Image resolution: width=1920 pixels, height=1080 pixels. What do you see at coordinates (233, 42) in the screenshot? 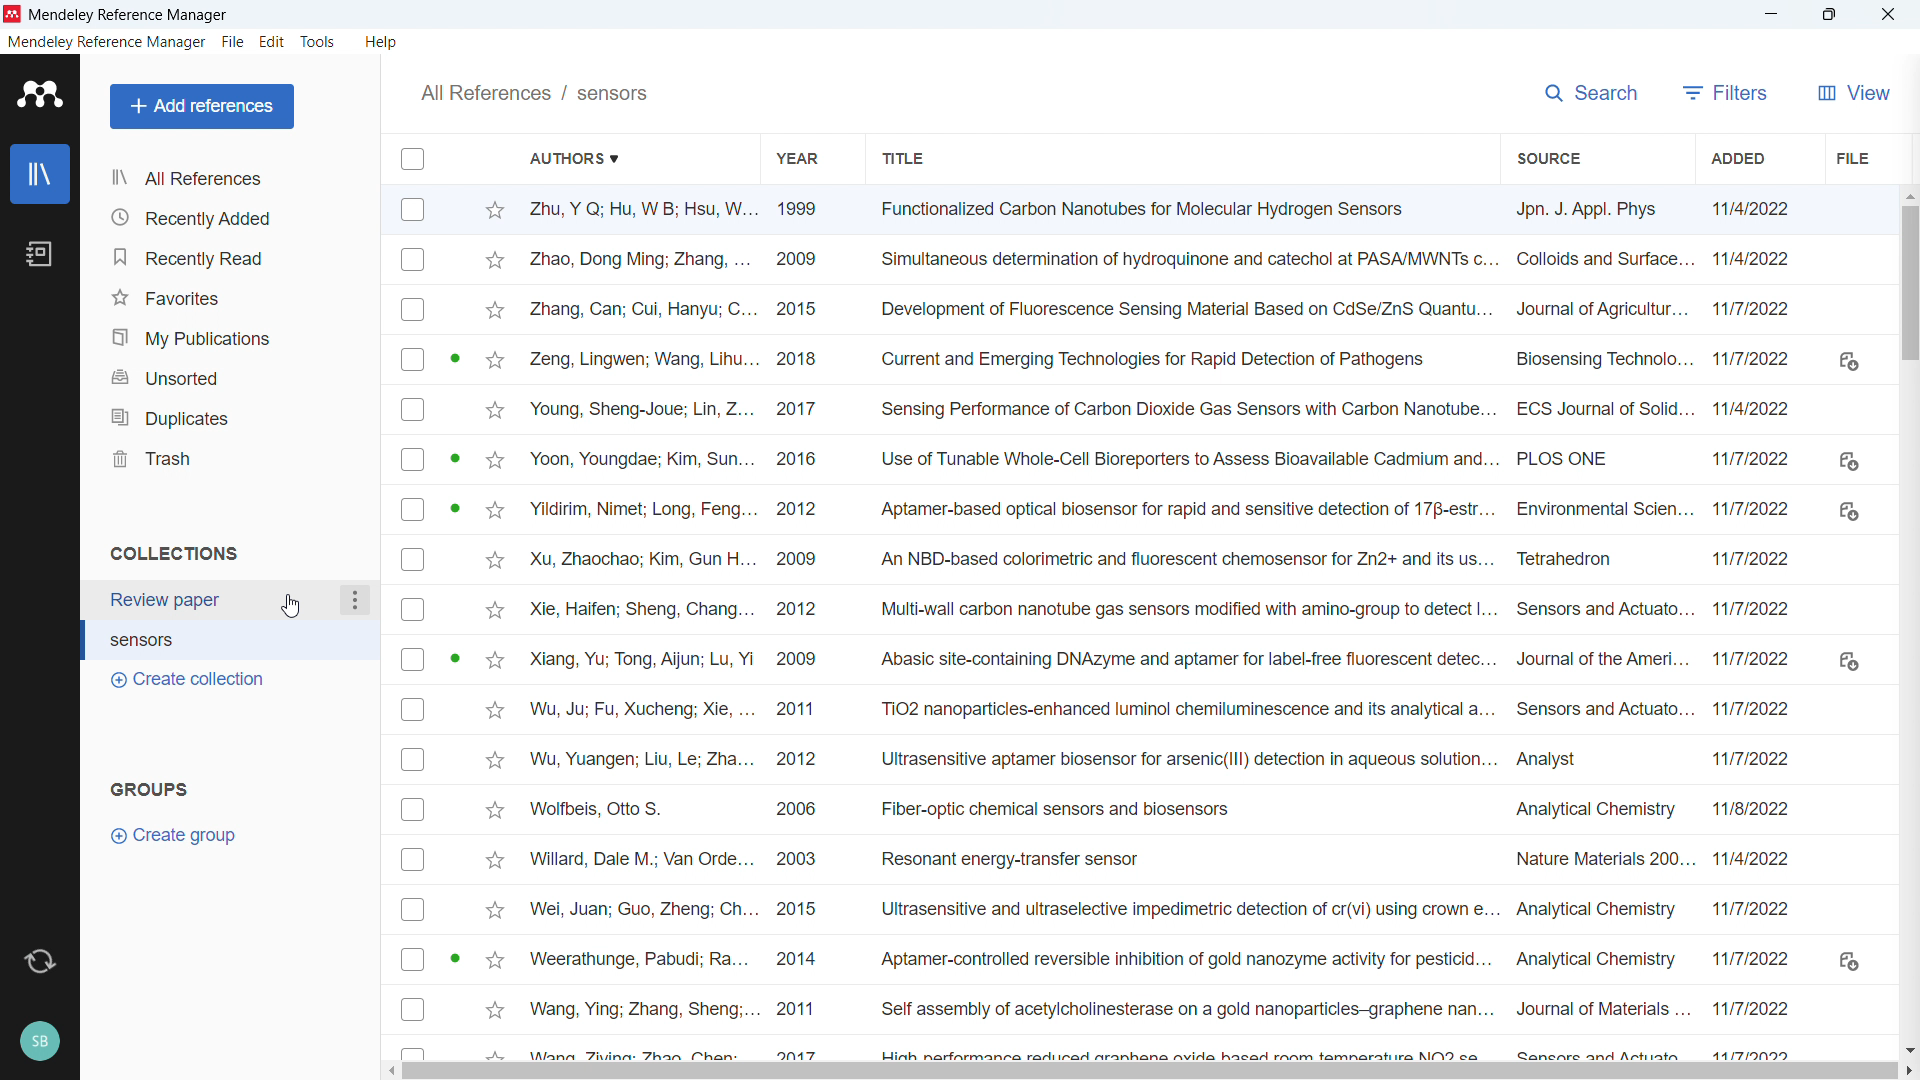
I see `File ` at bounding box center [233, 42].